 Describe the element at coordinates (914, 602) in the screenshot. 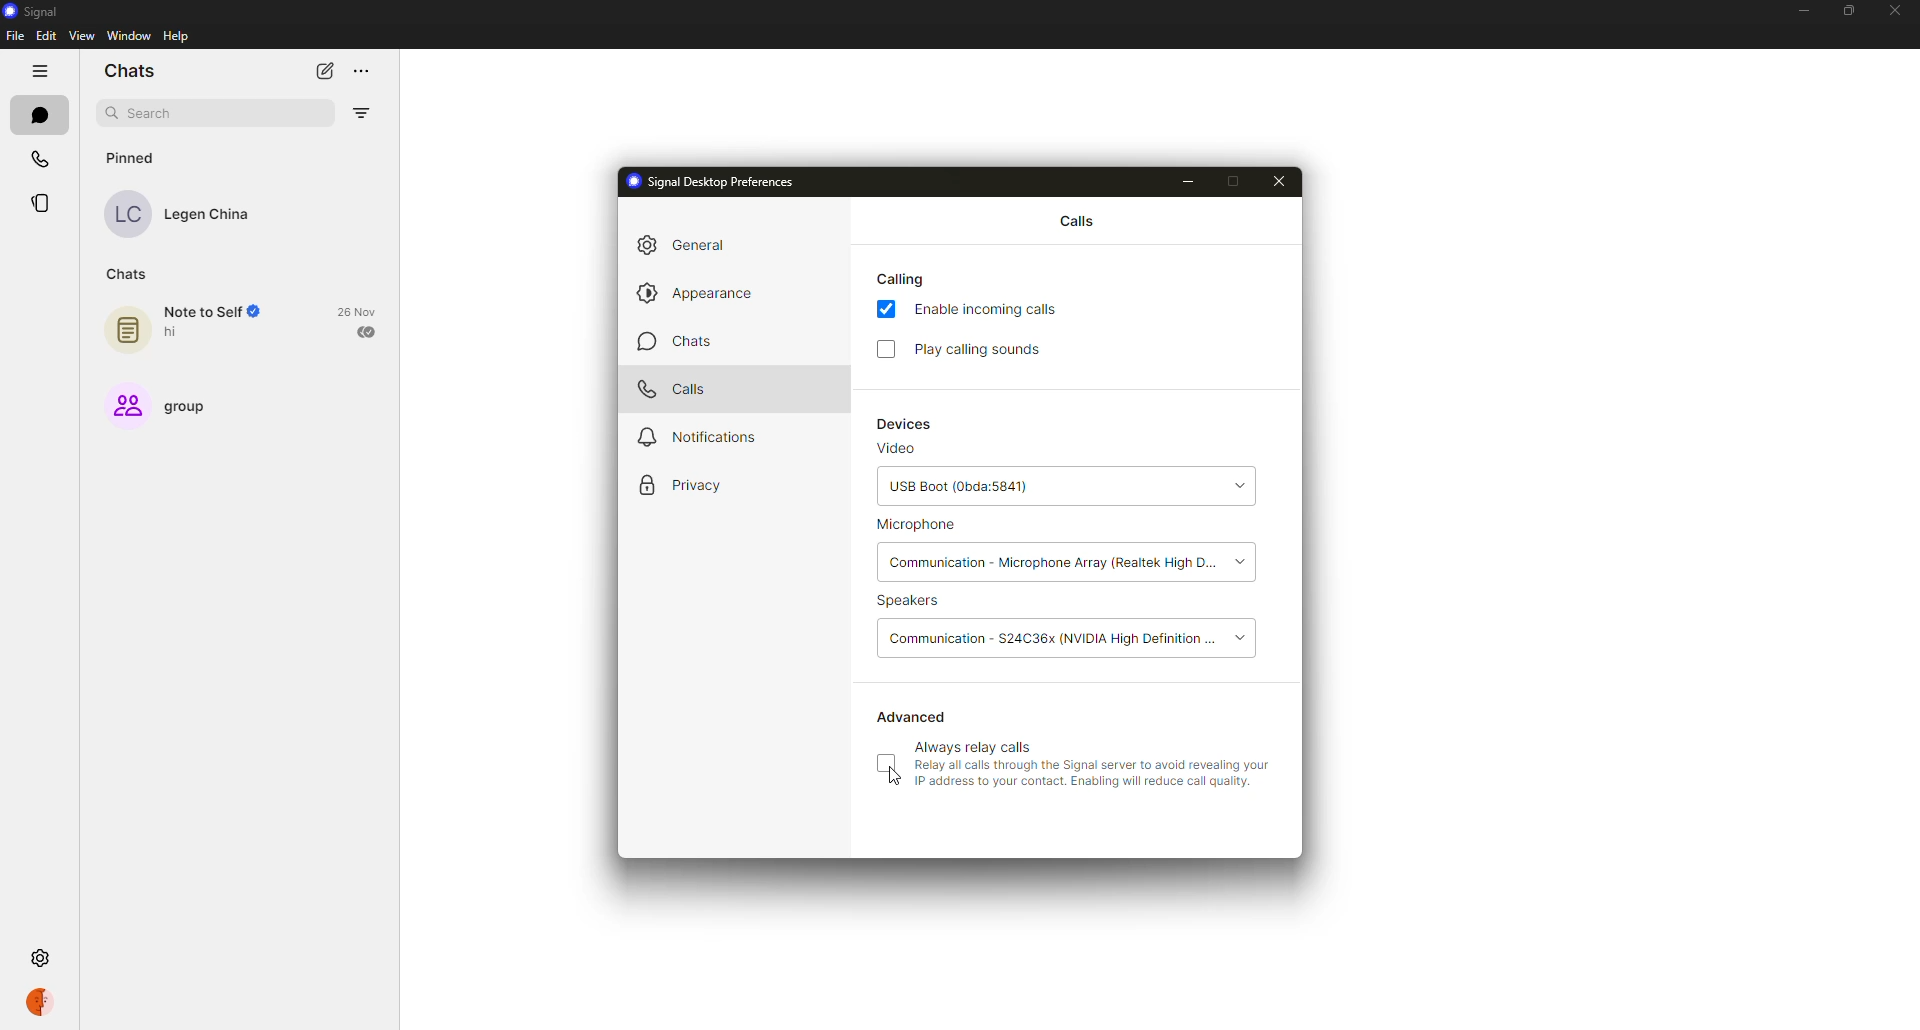

I see `speakers` at that location.